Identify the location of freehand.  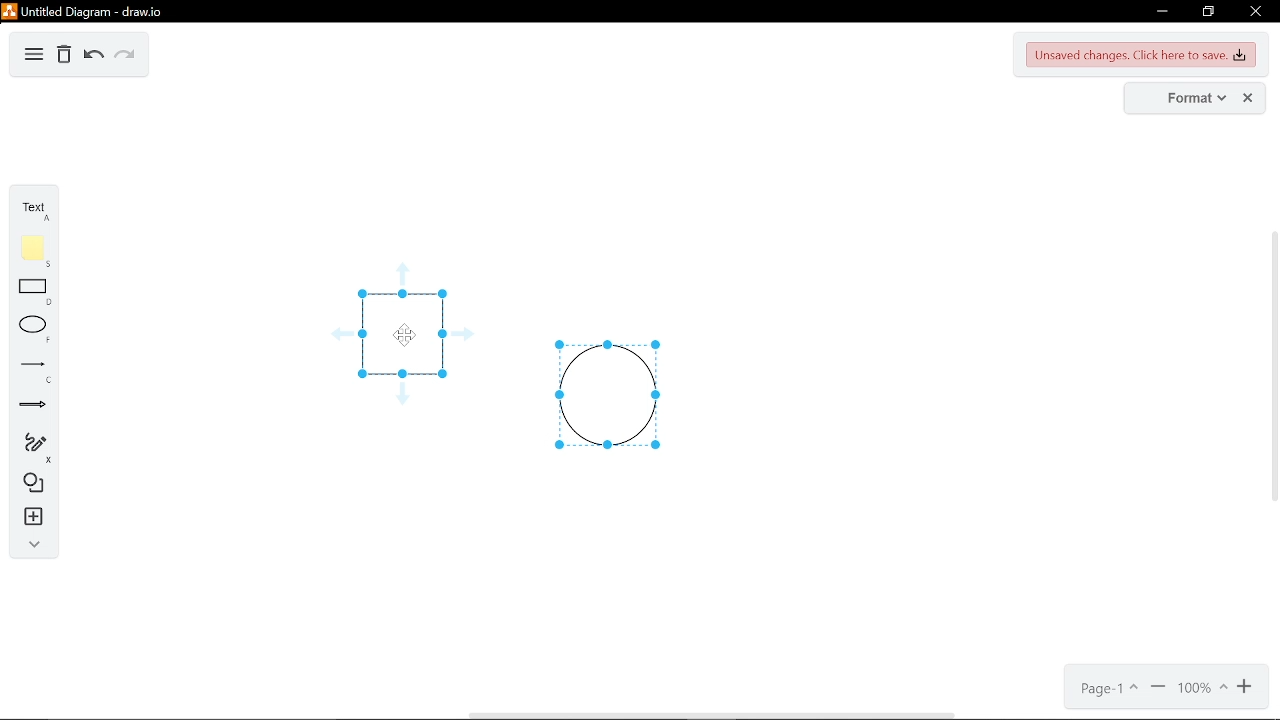
(29, 446).